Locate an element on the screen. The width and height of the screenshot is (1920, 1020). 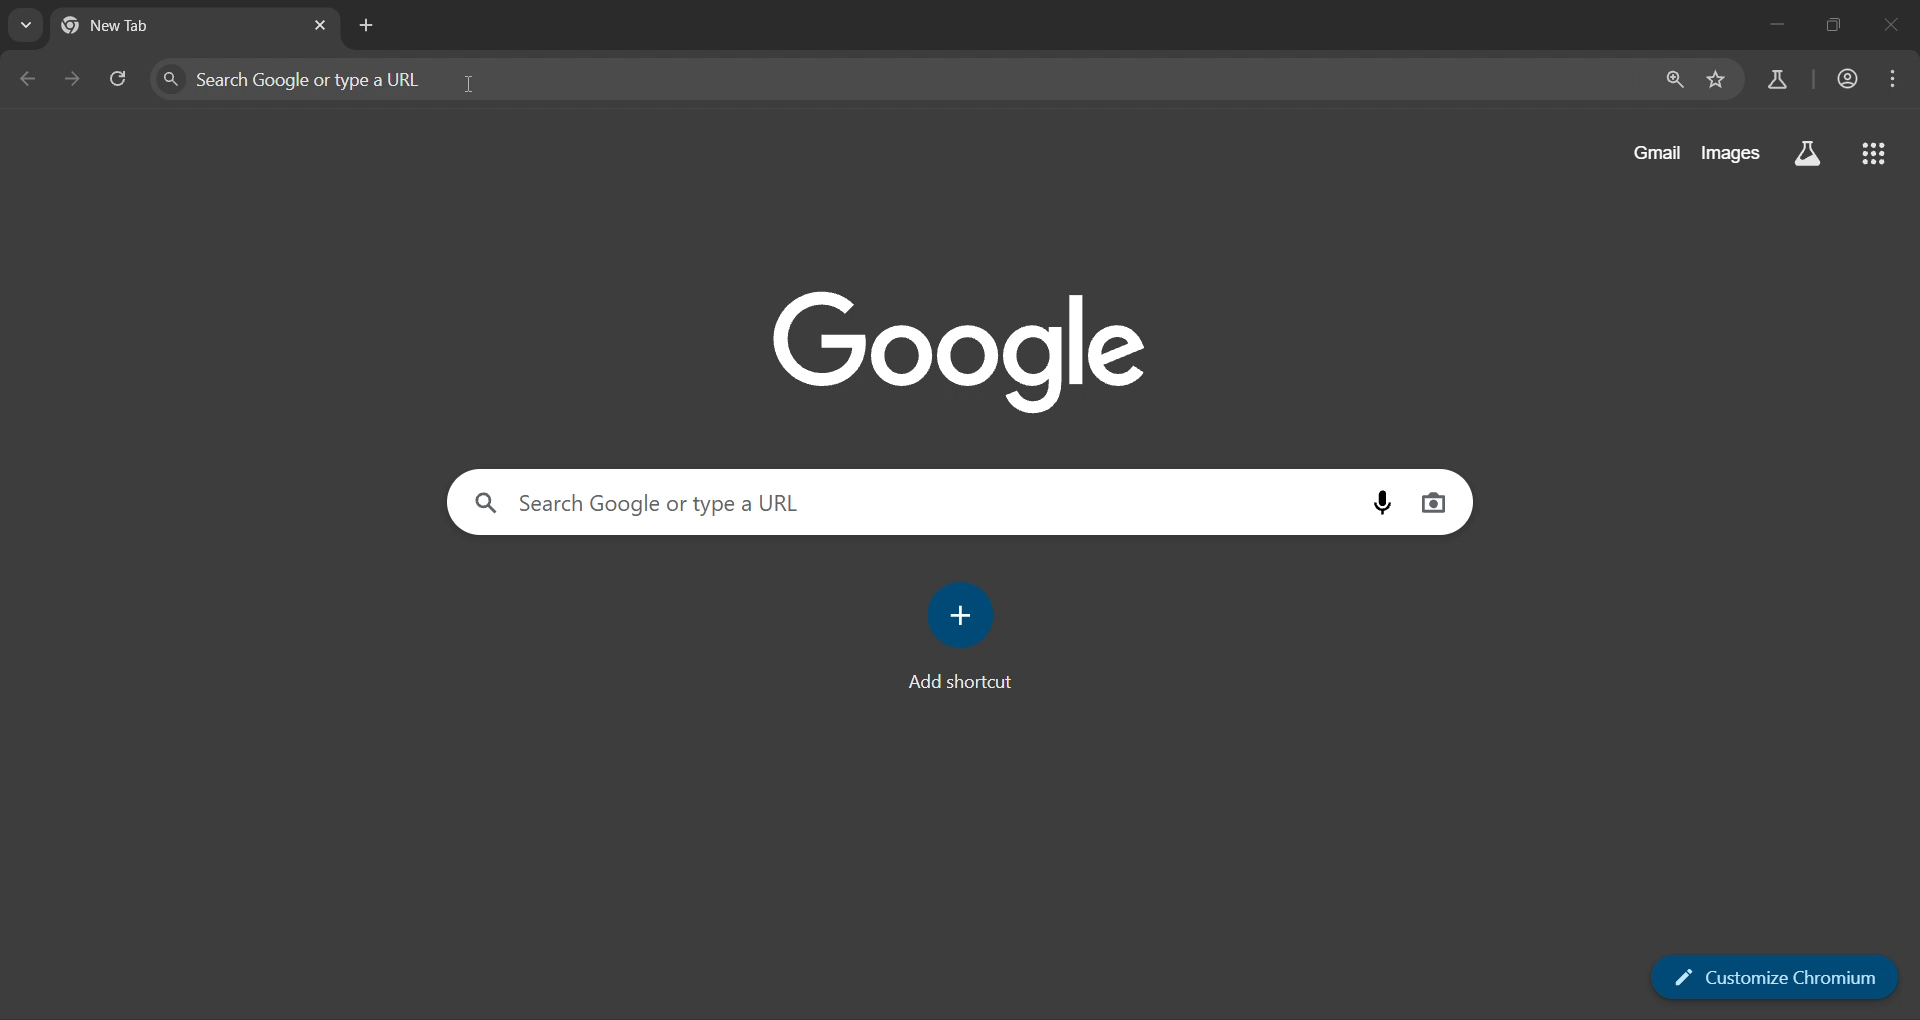
Search Google or type a URL is located at coordinates (810, 500).